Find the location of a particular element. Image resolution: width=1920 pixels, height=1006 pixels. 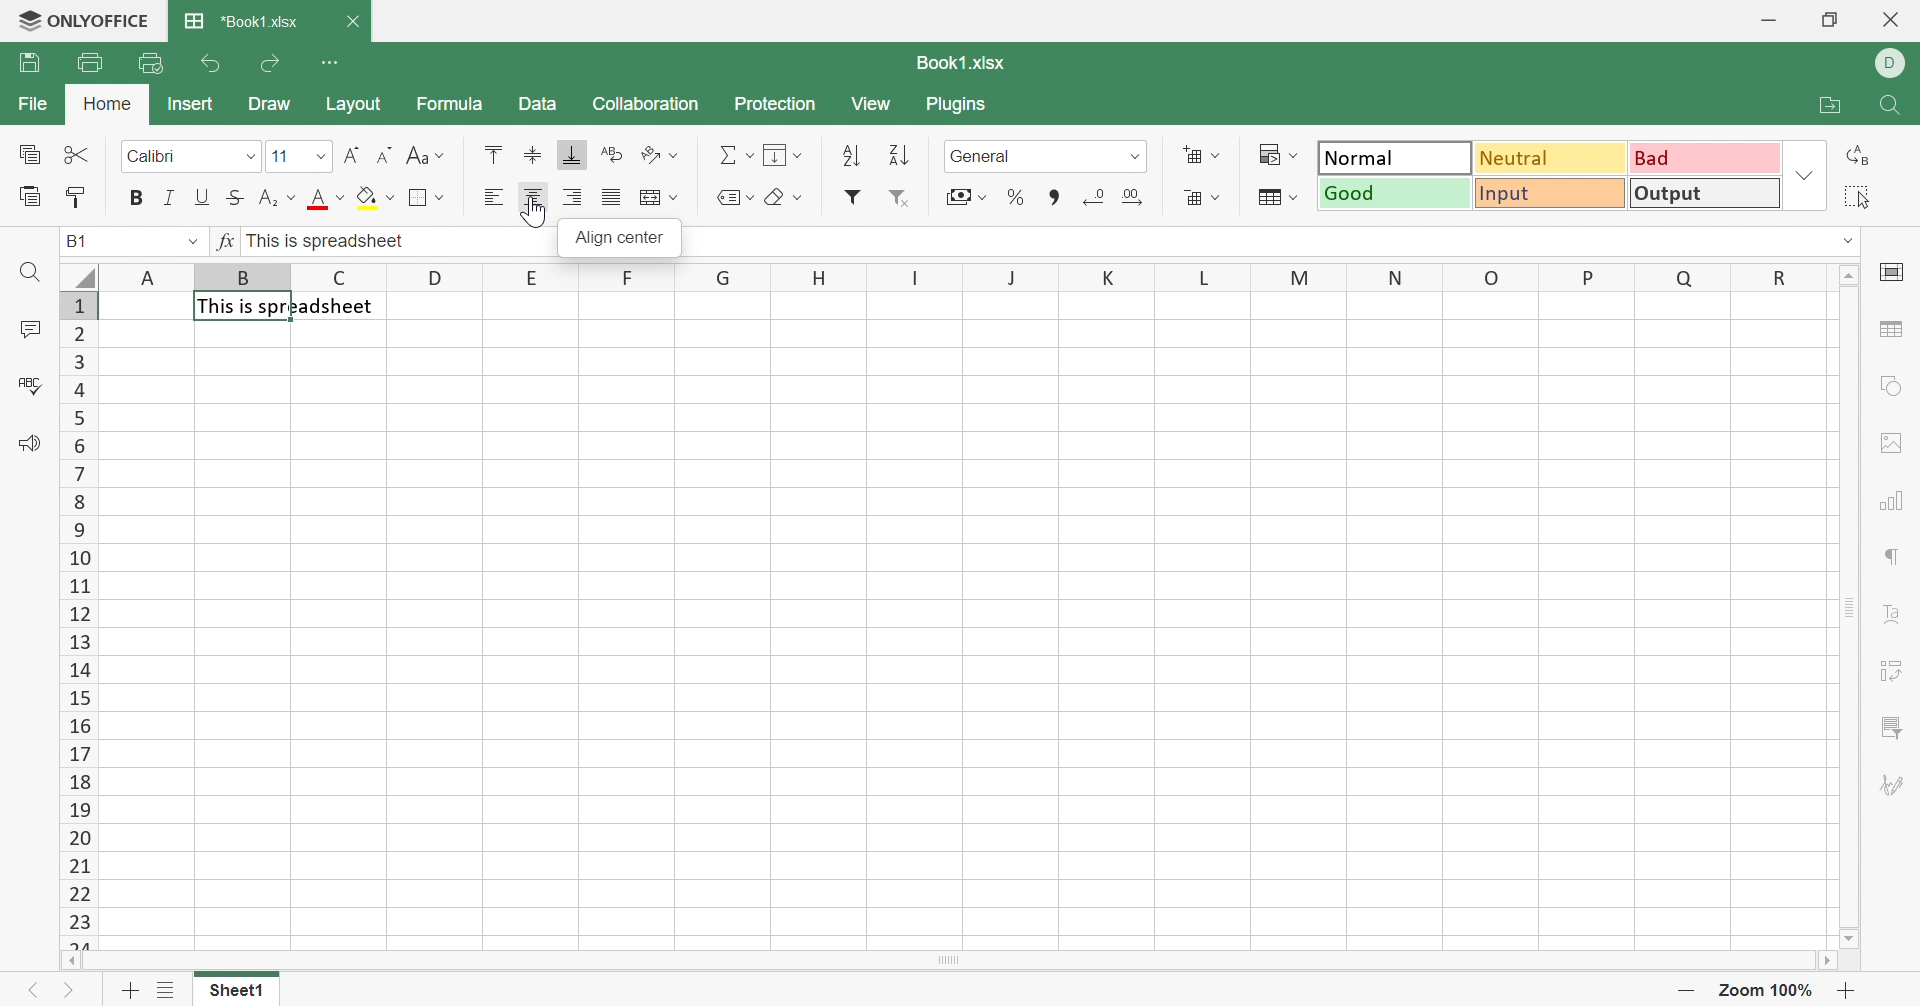

cell settings is located at coordinates (1894, 272).